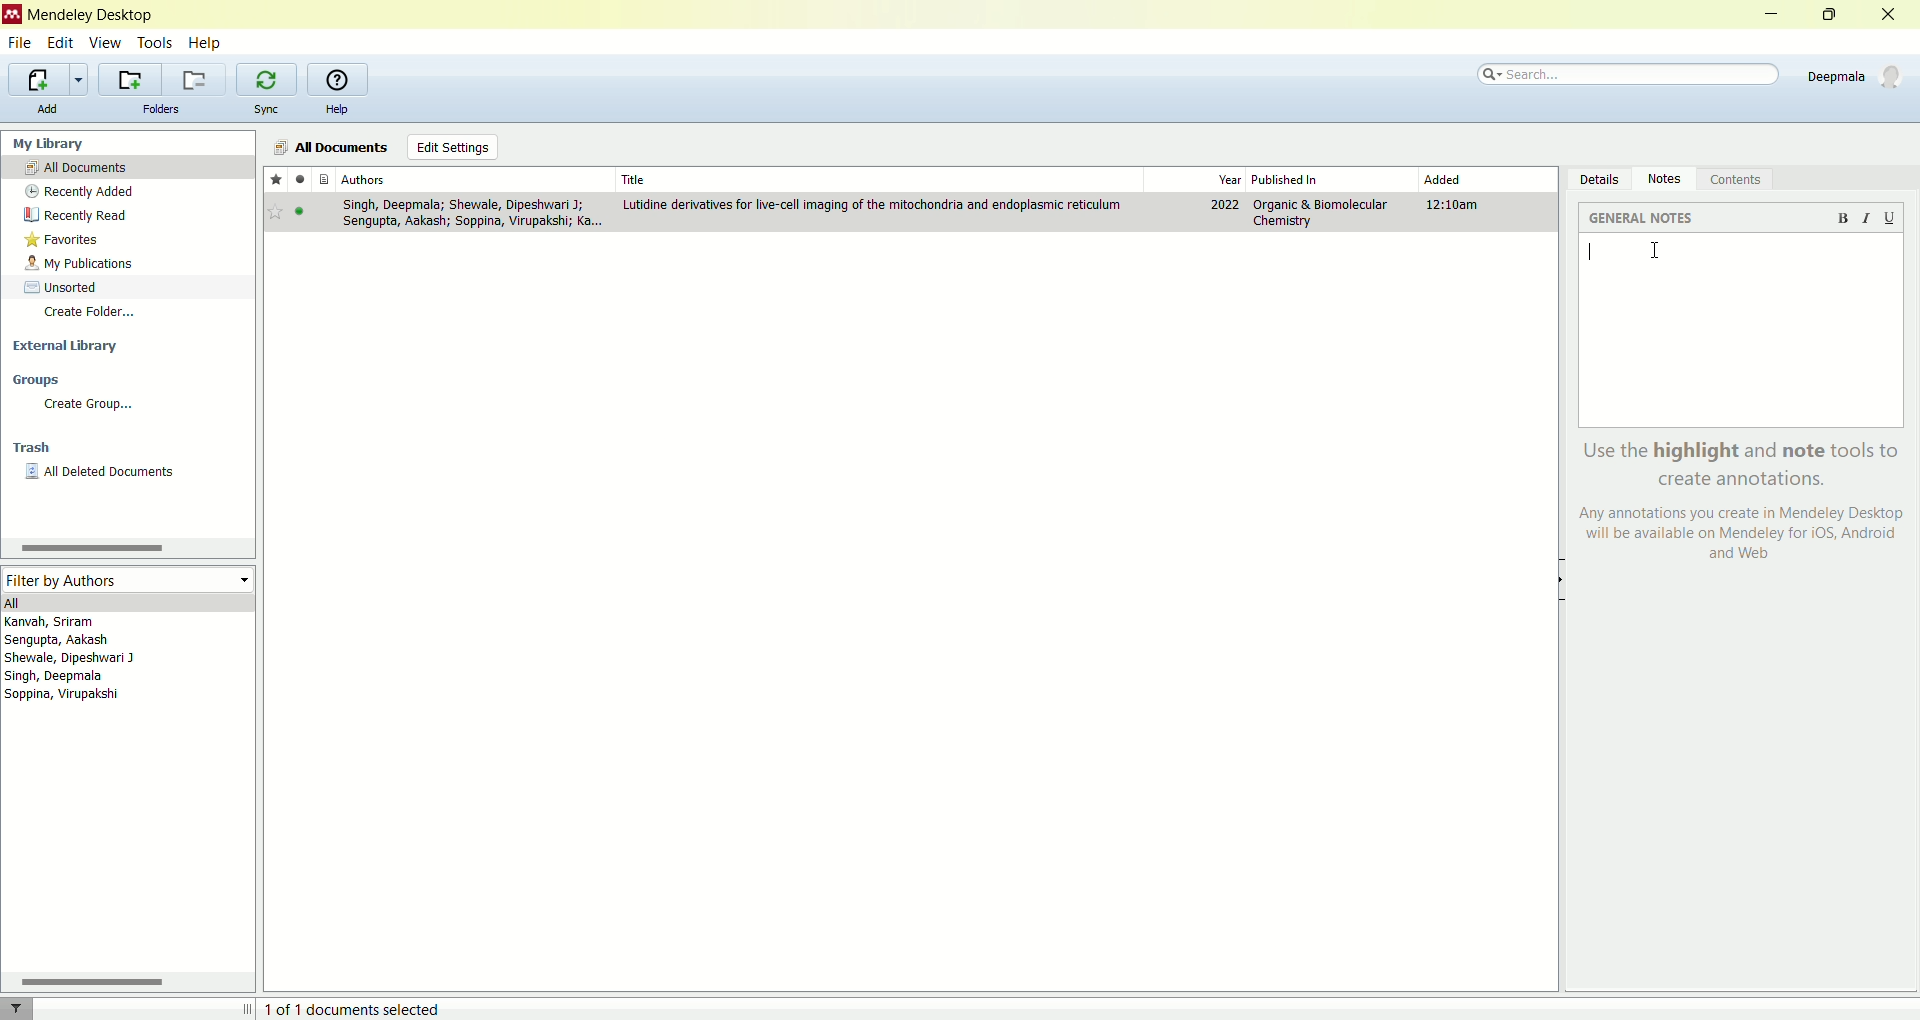  Describe the element at coordinates (1664, 180) in the screenshot. I see `notes` at that location.